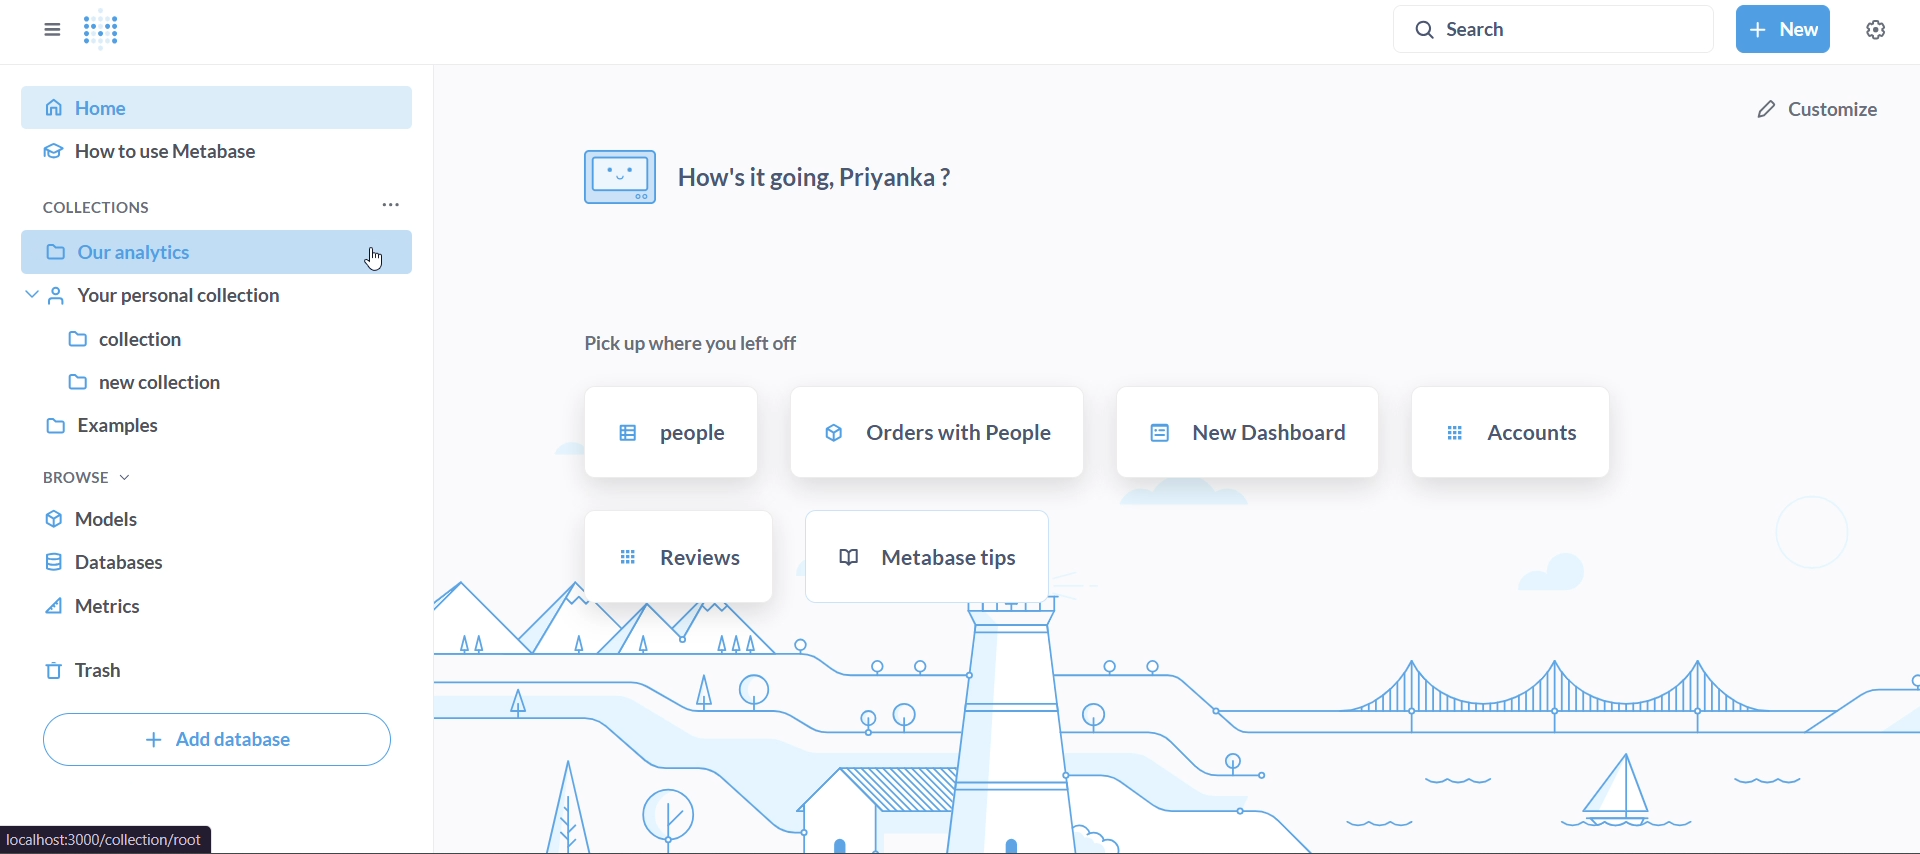 The width and height of the screenshot is (1920, 854). What do you see at coordinates (1250, 432) in the screenshot?
I see `new dashboard` at bounding box center [1250, 432].